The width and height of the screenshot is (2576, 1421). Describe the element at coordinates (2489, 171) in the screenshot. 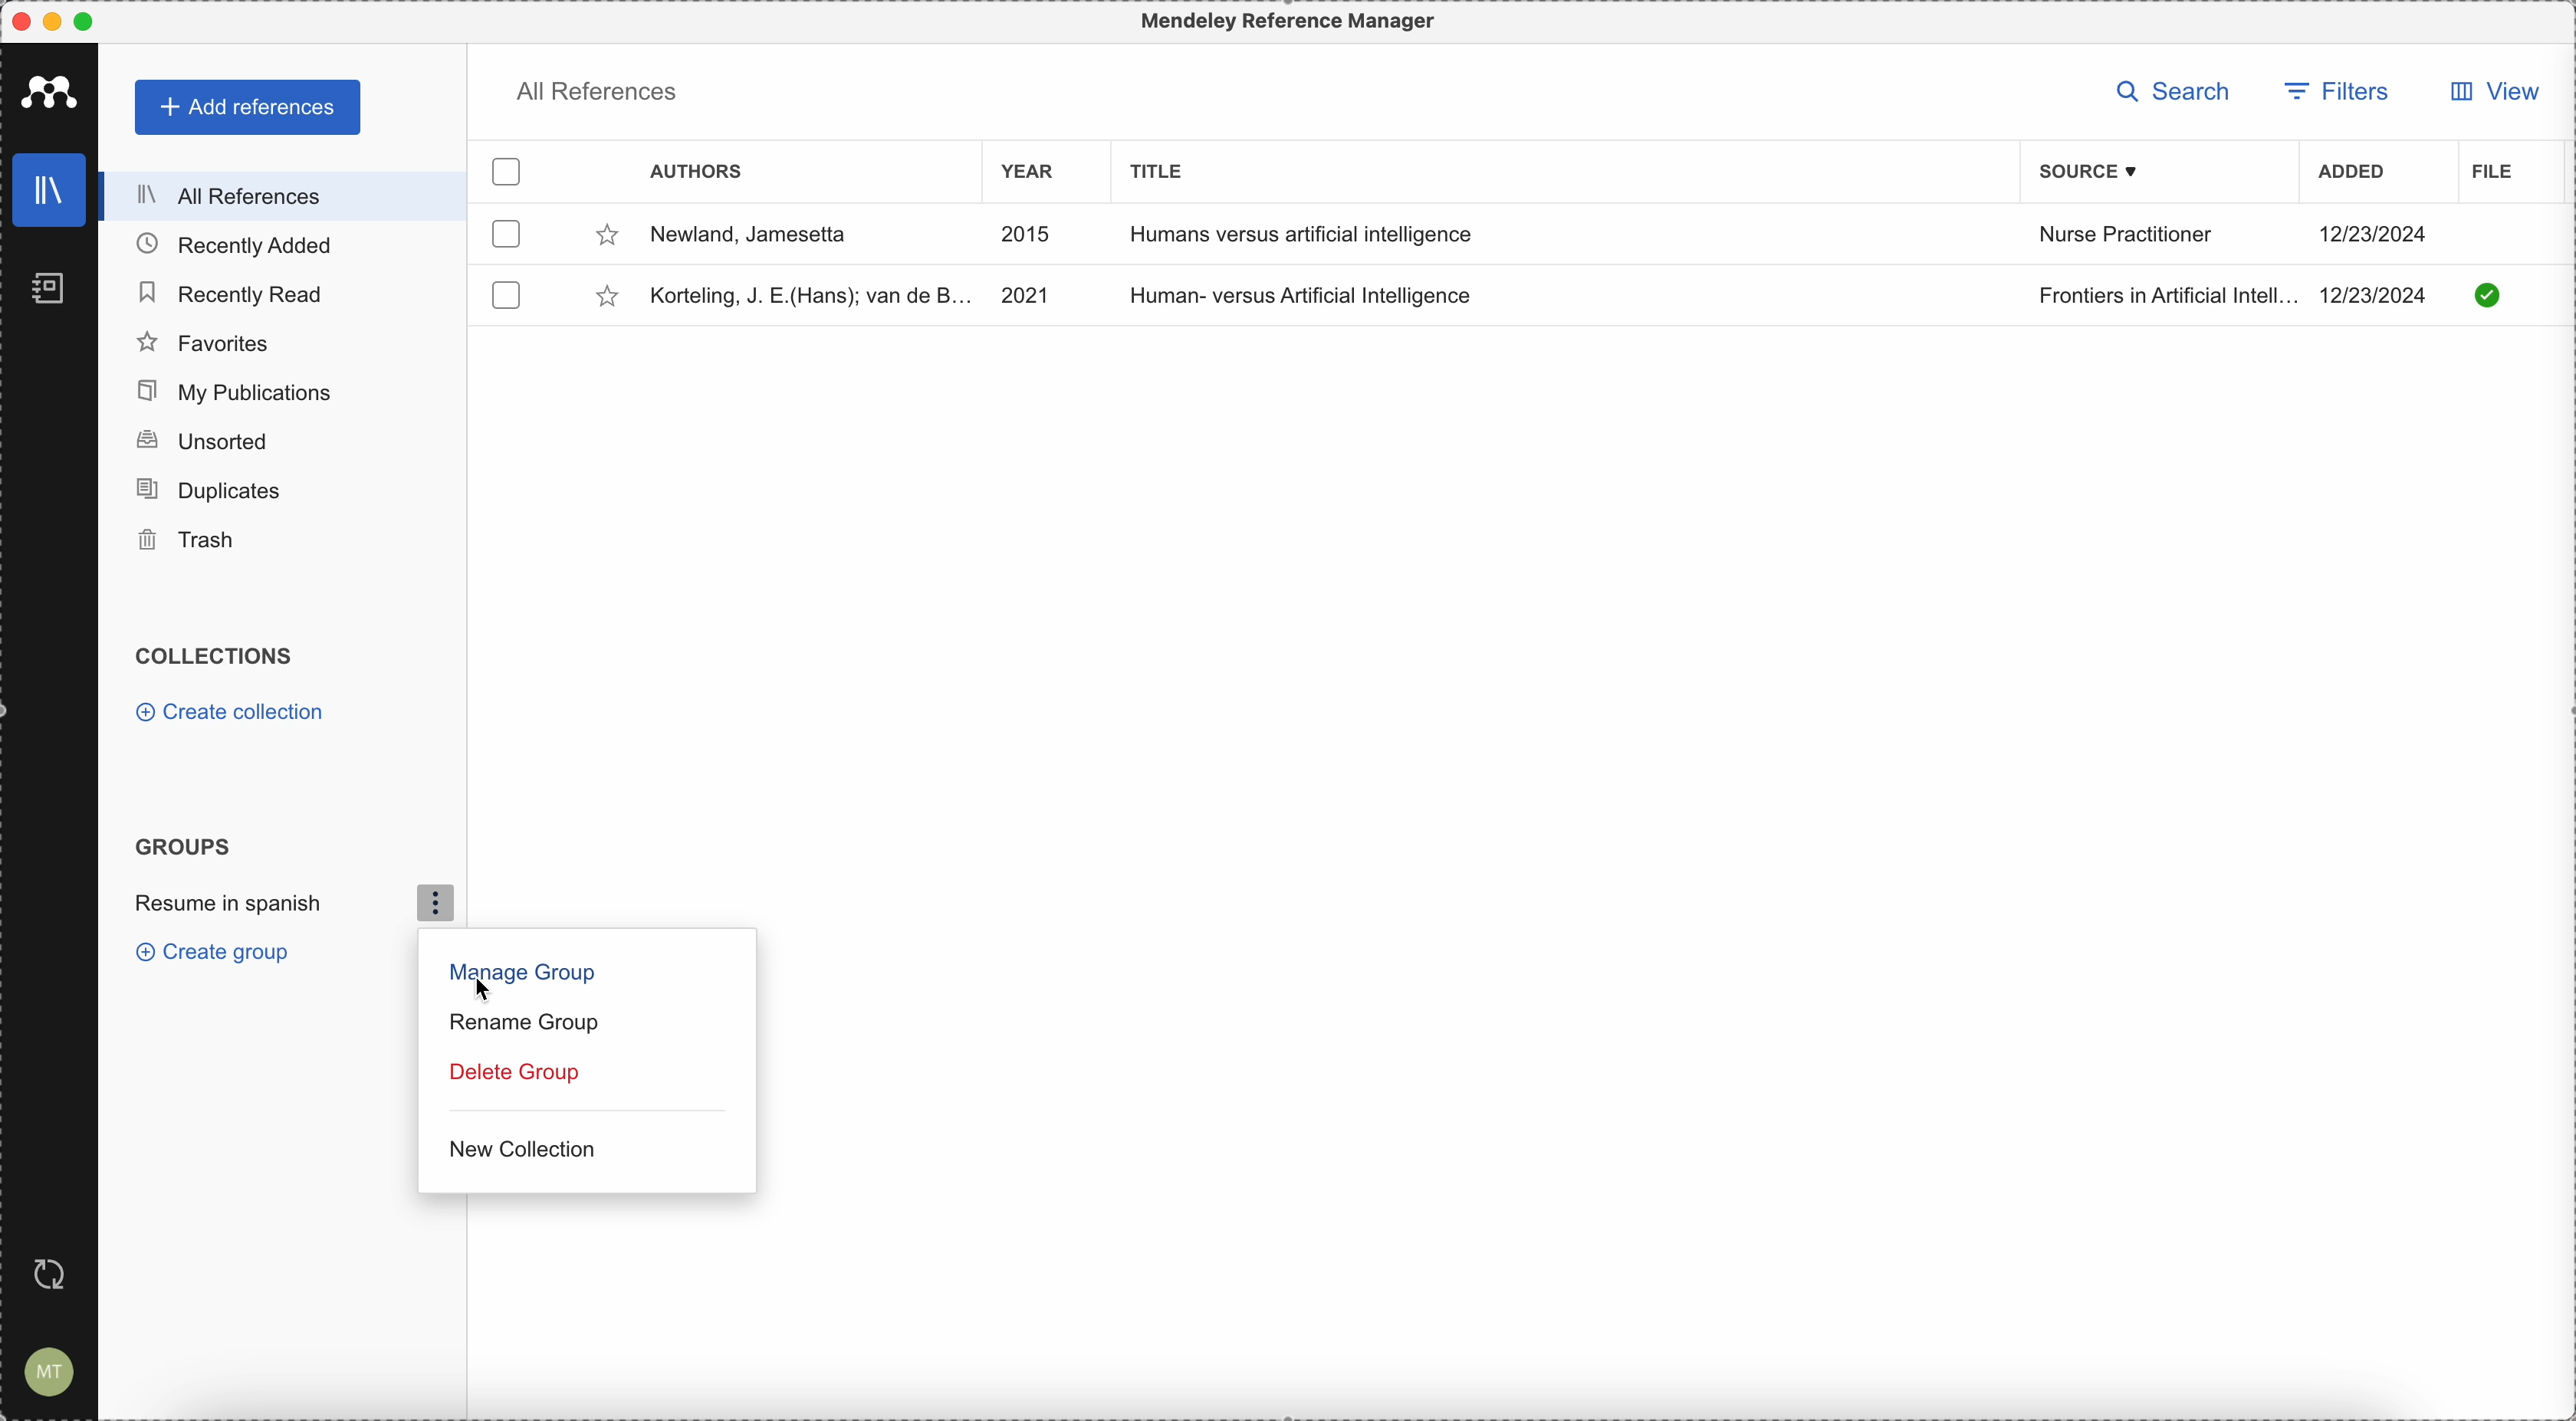

I see `file` at that location.